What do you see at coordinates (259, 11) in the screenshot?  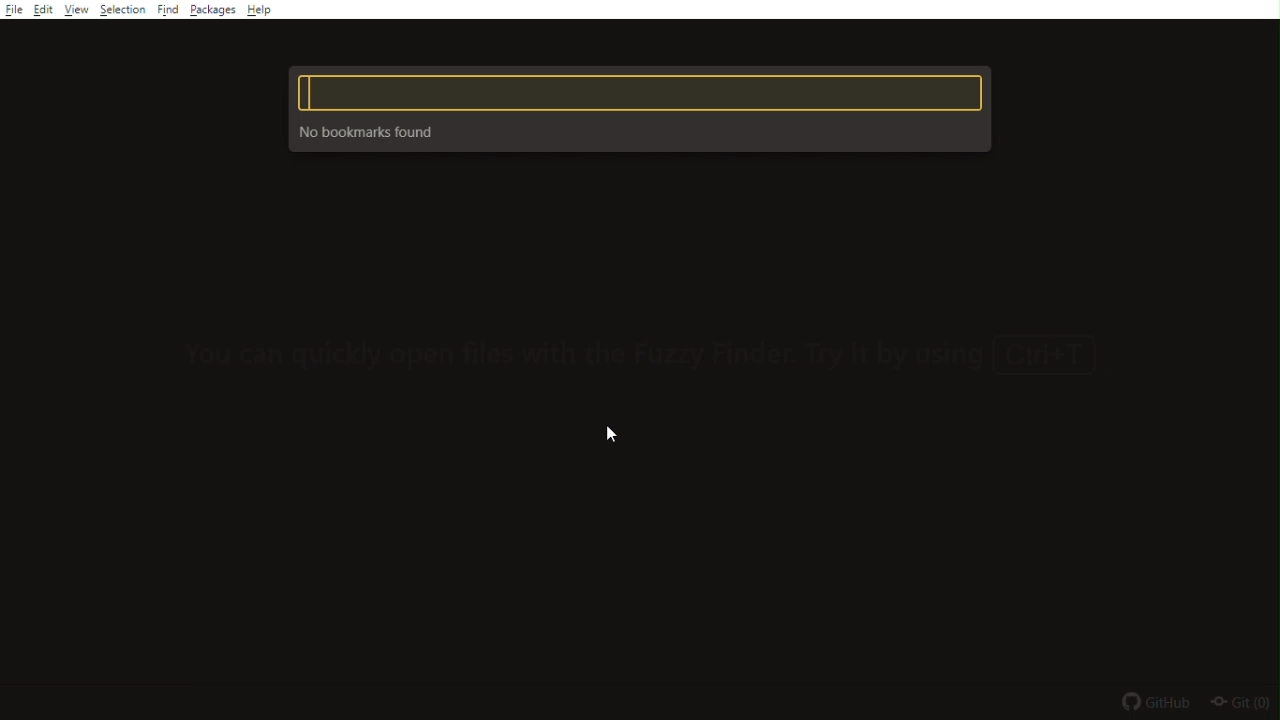 I see `` at bounding box center [259, 11].